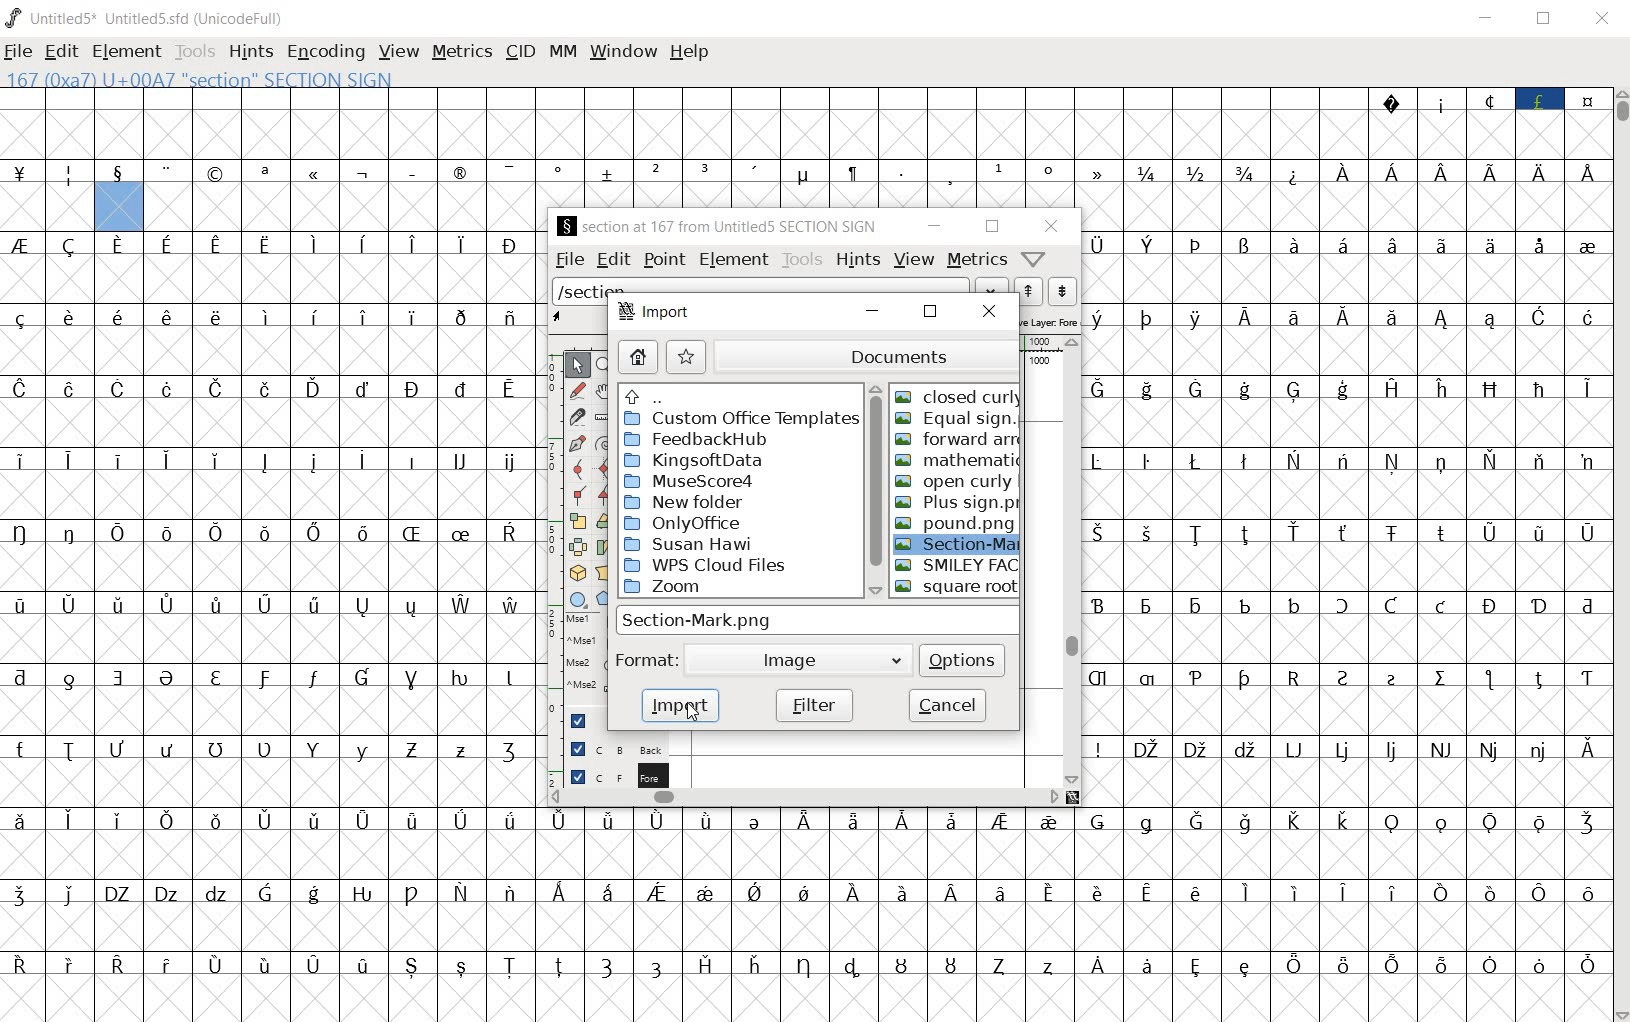  What do you see at coordinates (1620, 555) in the screenshot?
I see `SCROLLBAR` at bounding box center [1620, 555].